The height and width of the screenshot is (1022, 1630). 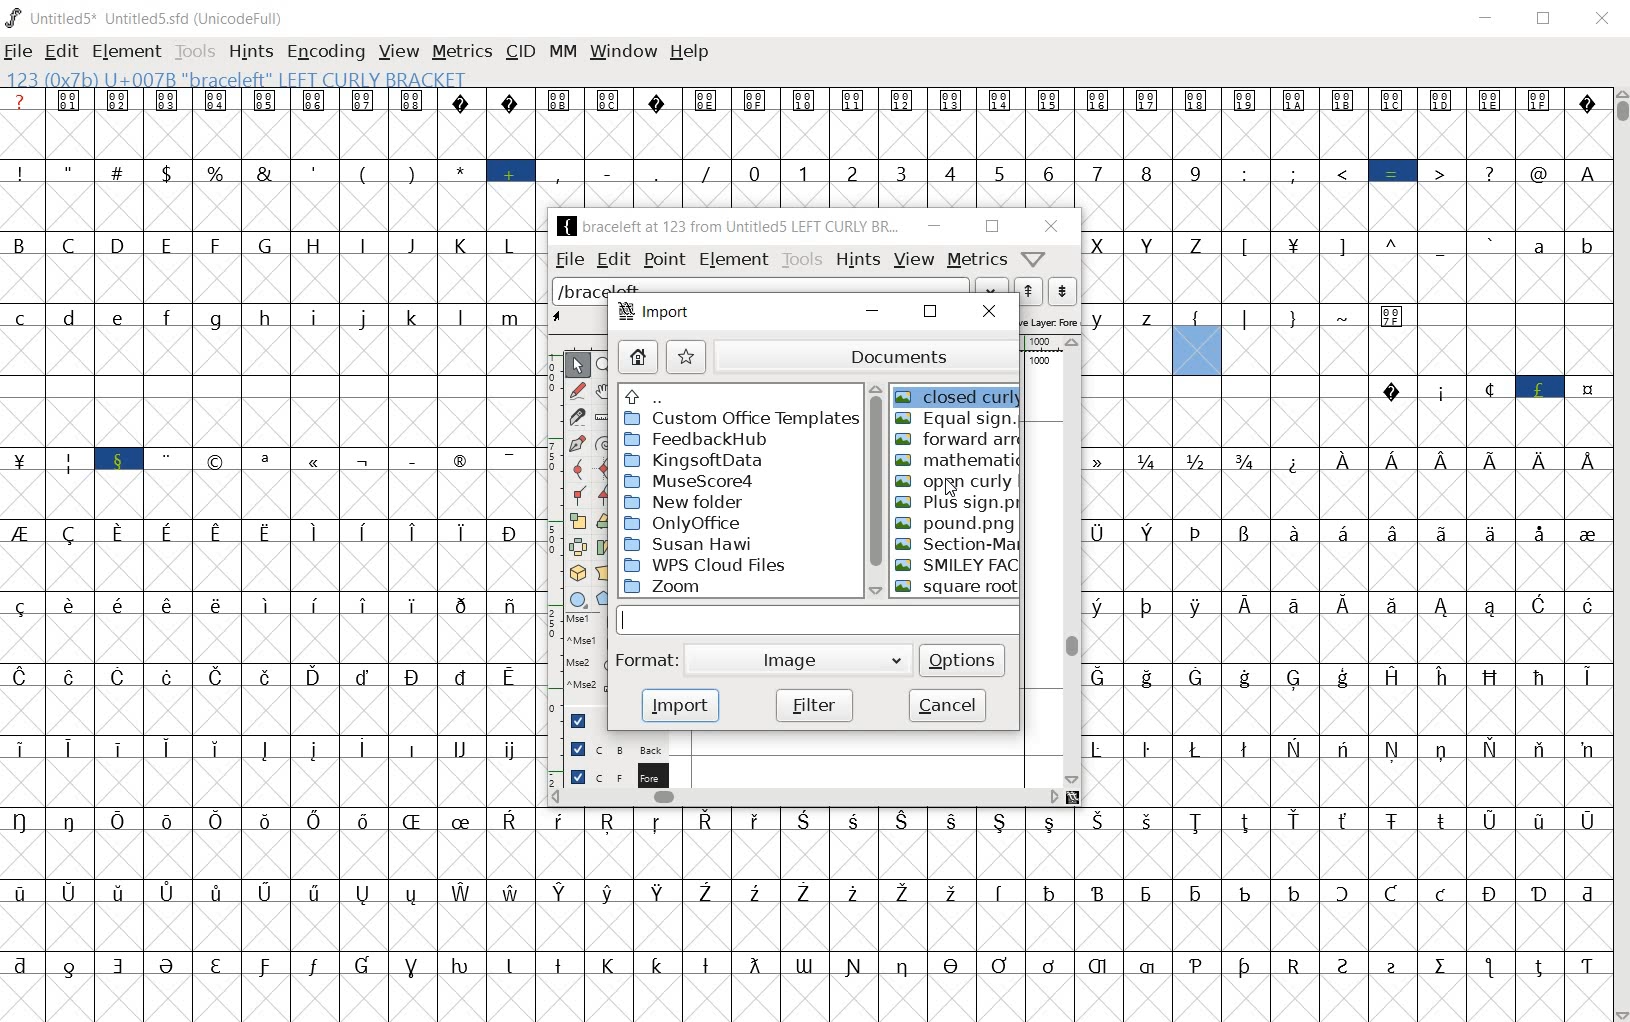 What do you see at coordinates (1051, 321) in the screenshot?
I see `active layer: fore` at bounding box center [1051, 321].